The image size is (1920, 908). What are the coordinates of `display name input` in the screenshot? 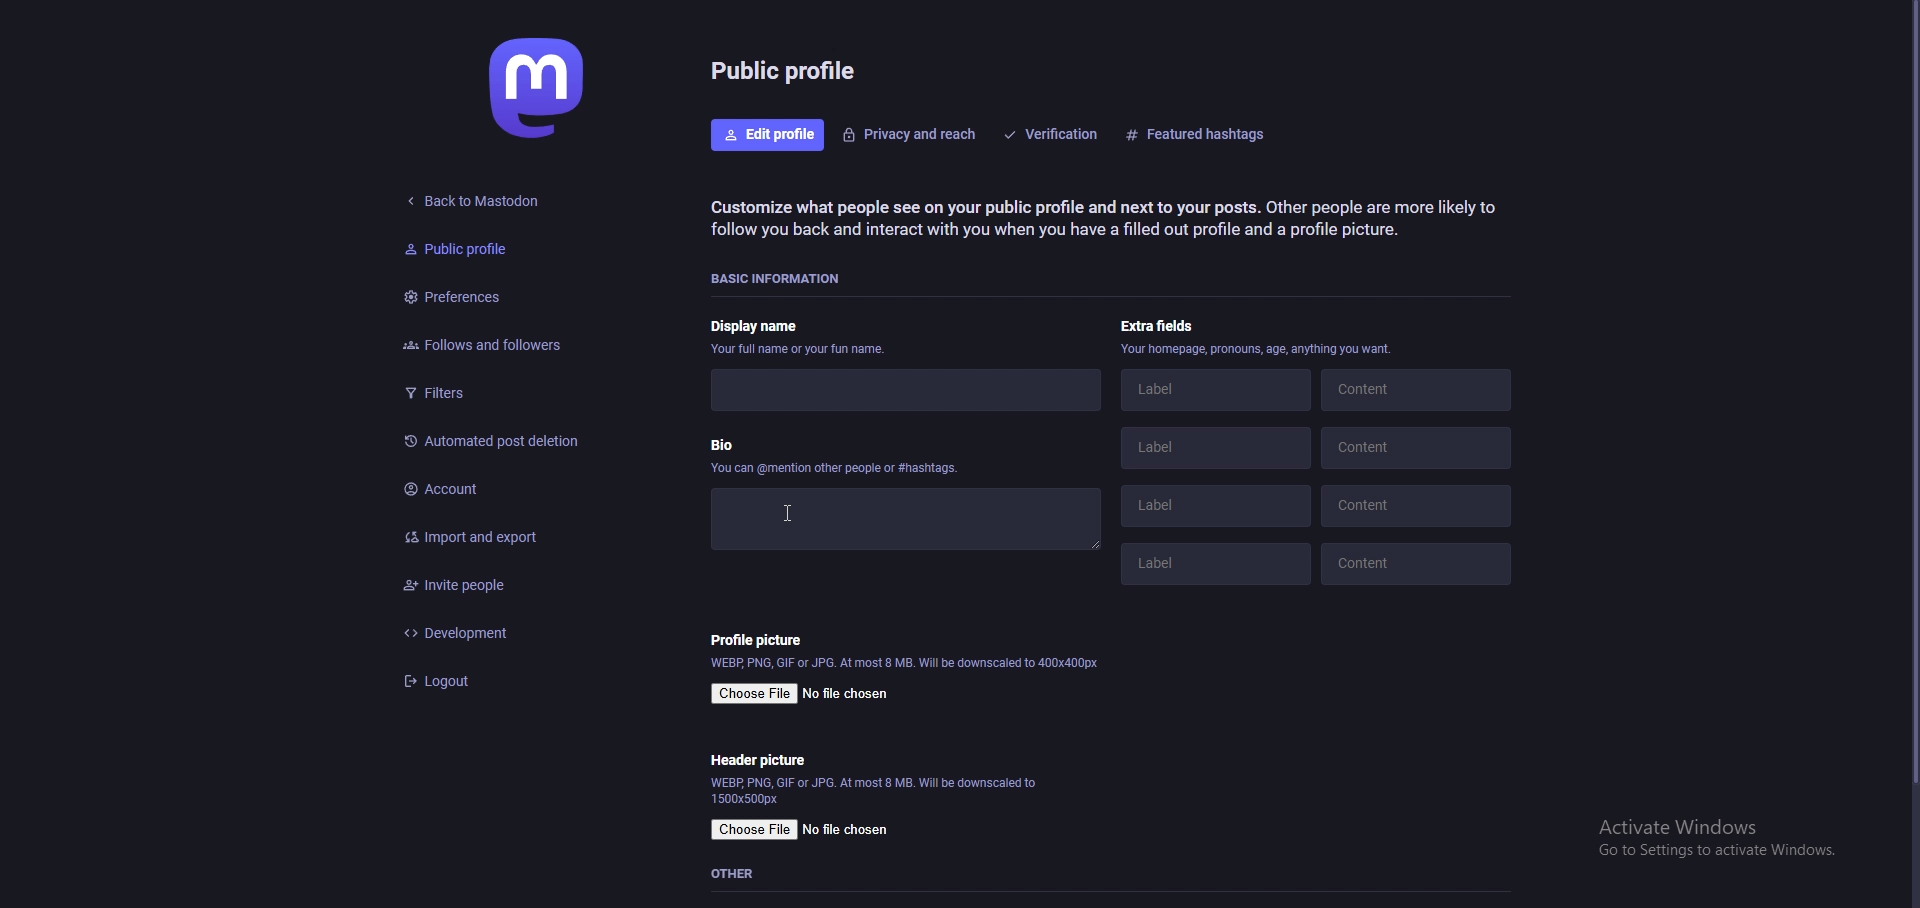 It's located at (902, 391).